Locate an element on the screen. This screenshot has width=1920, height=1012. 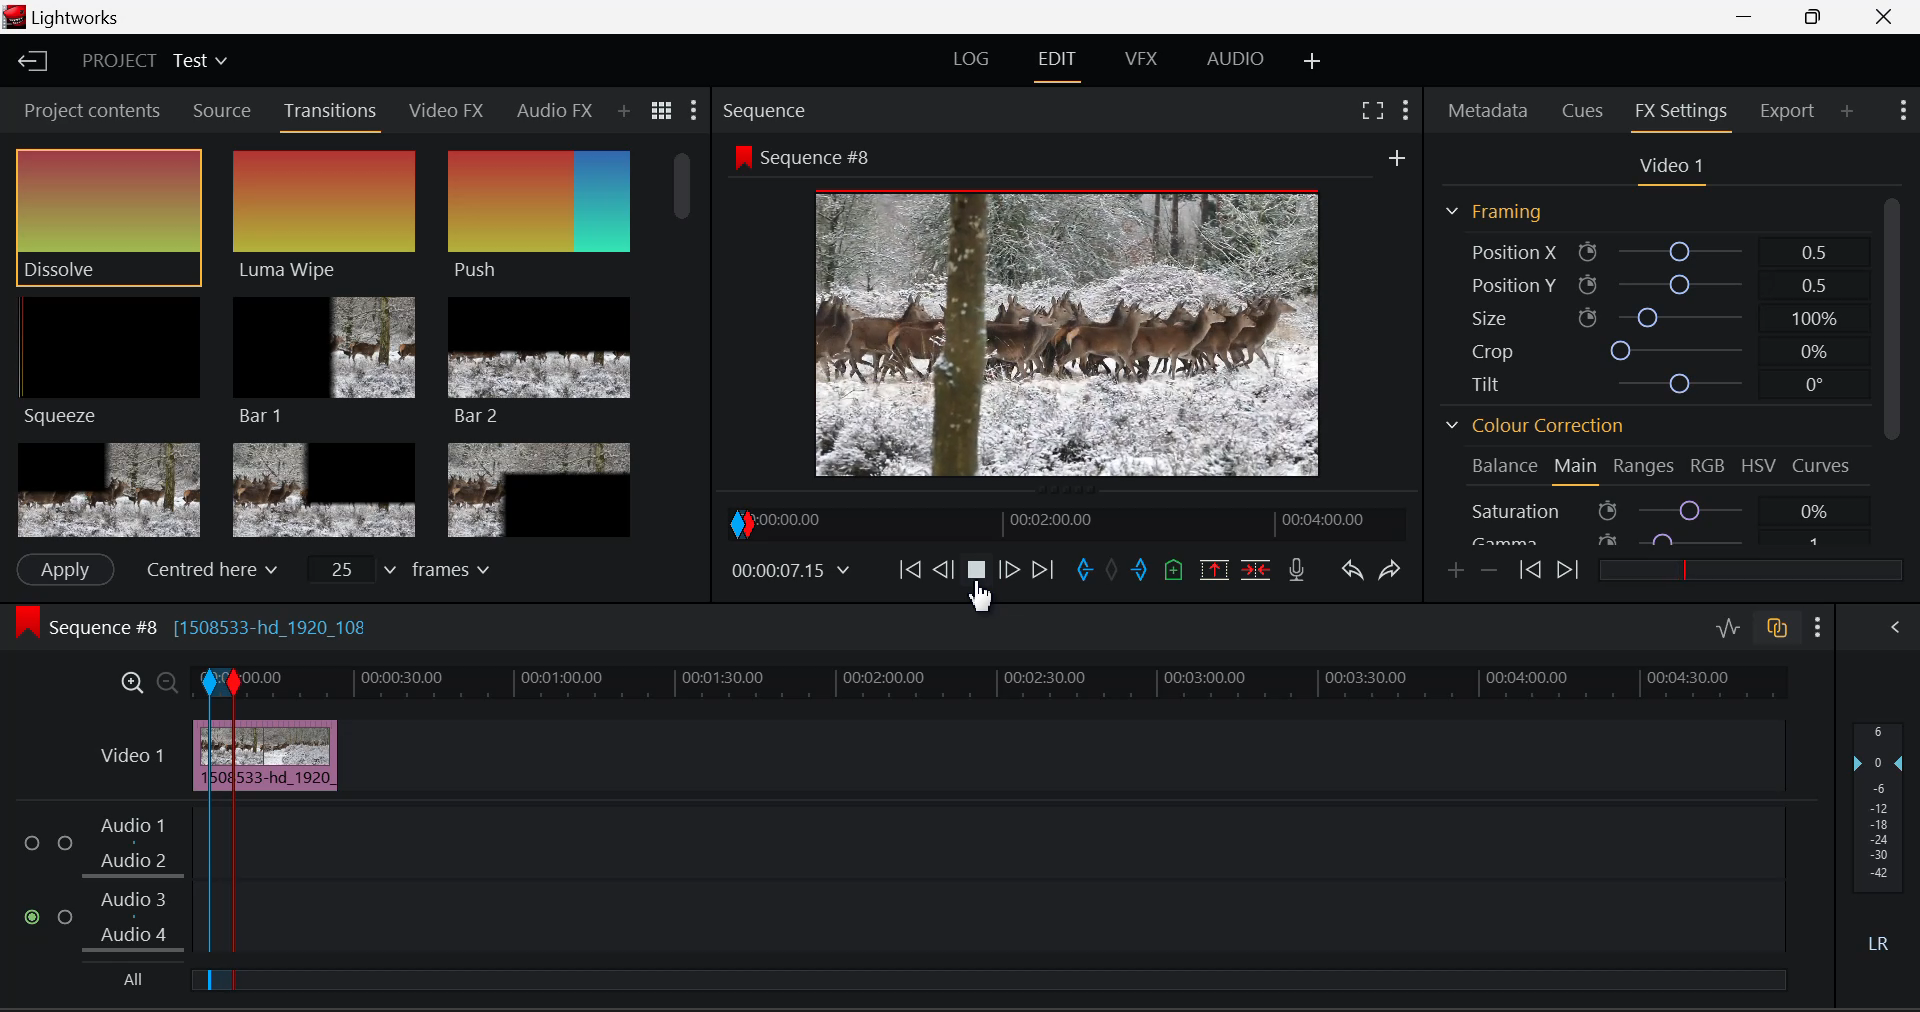
Project contents is located at coordinates (89, 109).